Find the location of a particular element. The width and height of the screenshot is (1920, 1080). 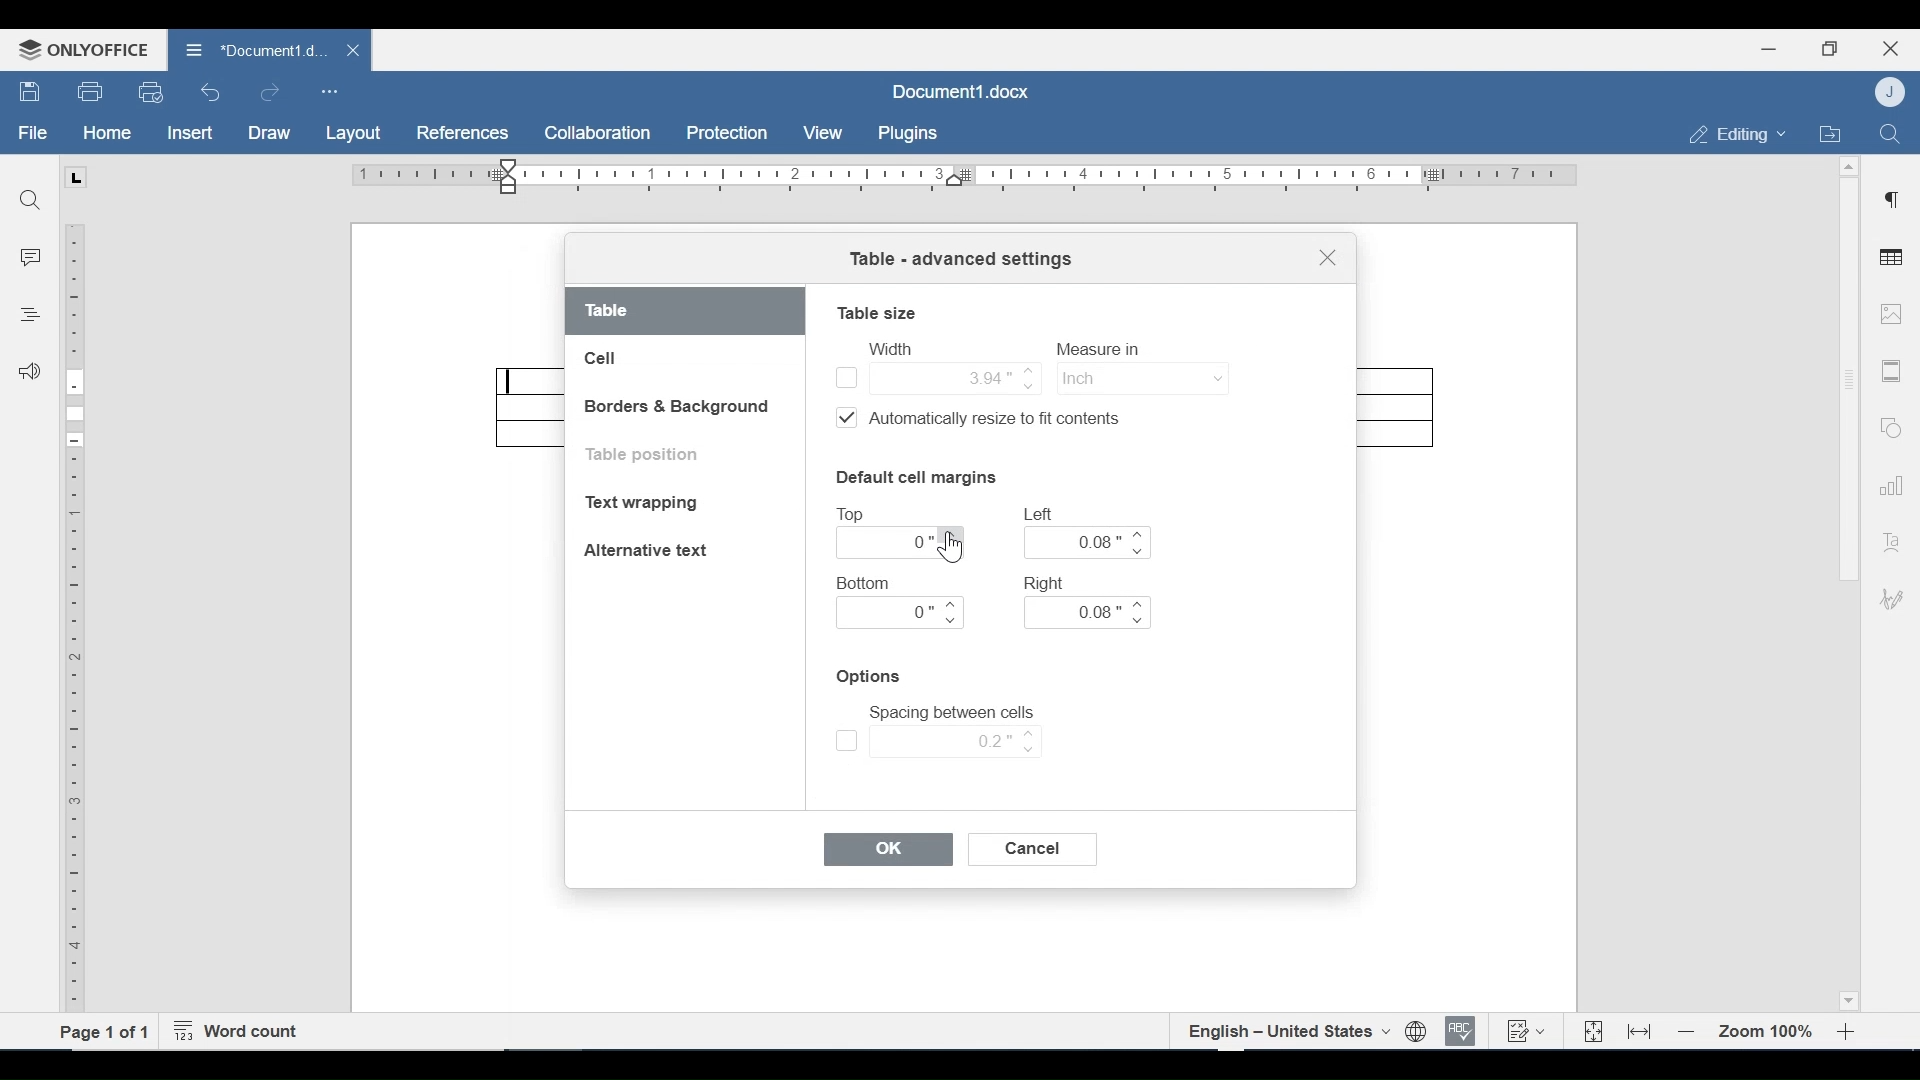

Print is located at coordinates (91, 92).